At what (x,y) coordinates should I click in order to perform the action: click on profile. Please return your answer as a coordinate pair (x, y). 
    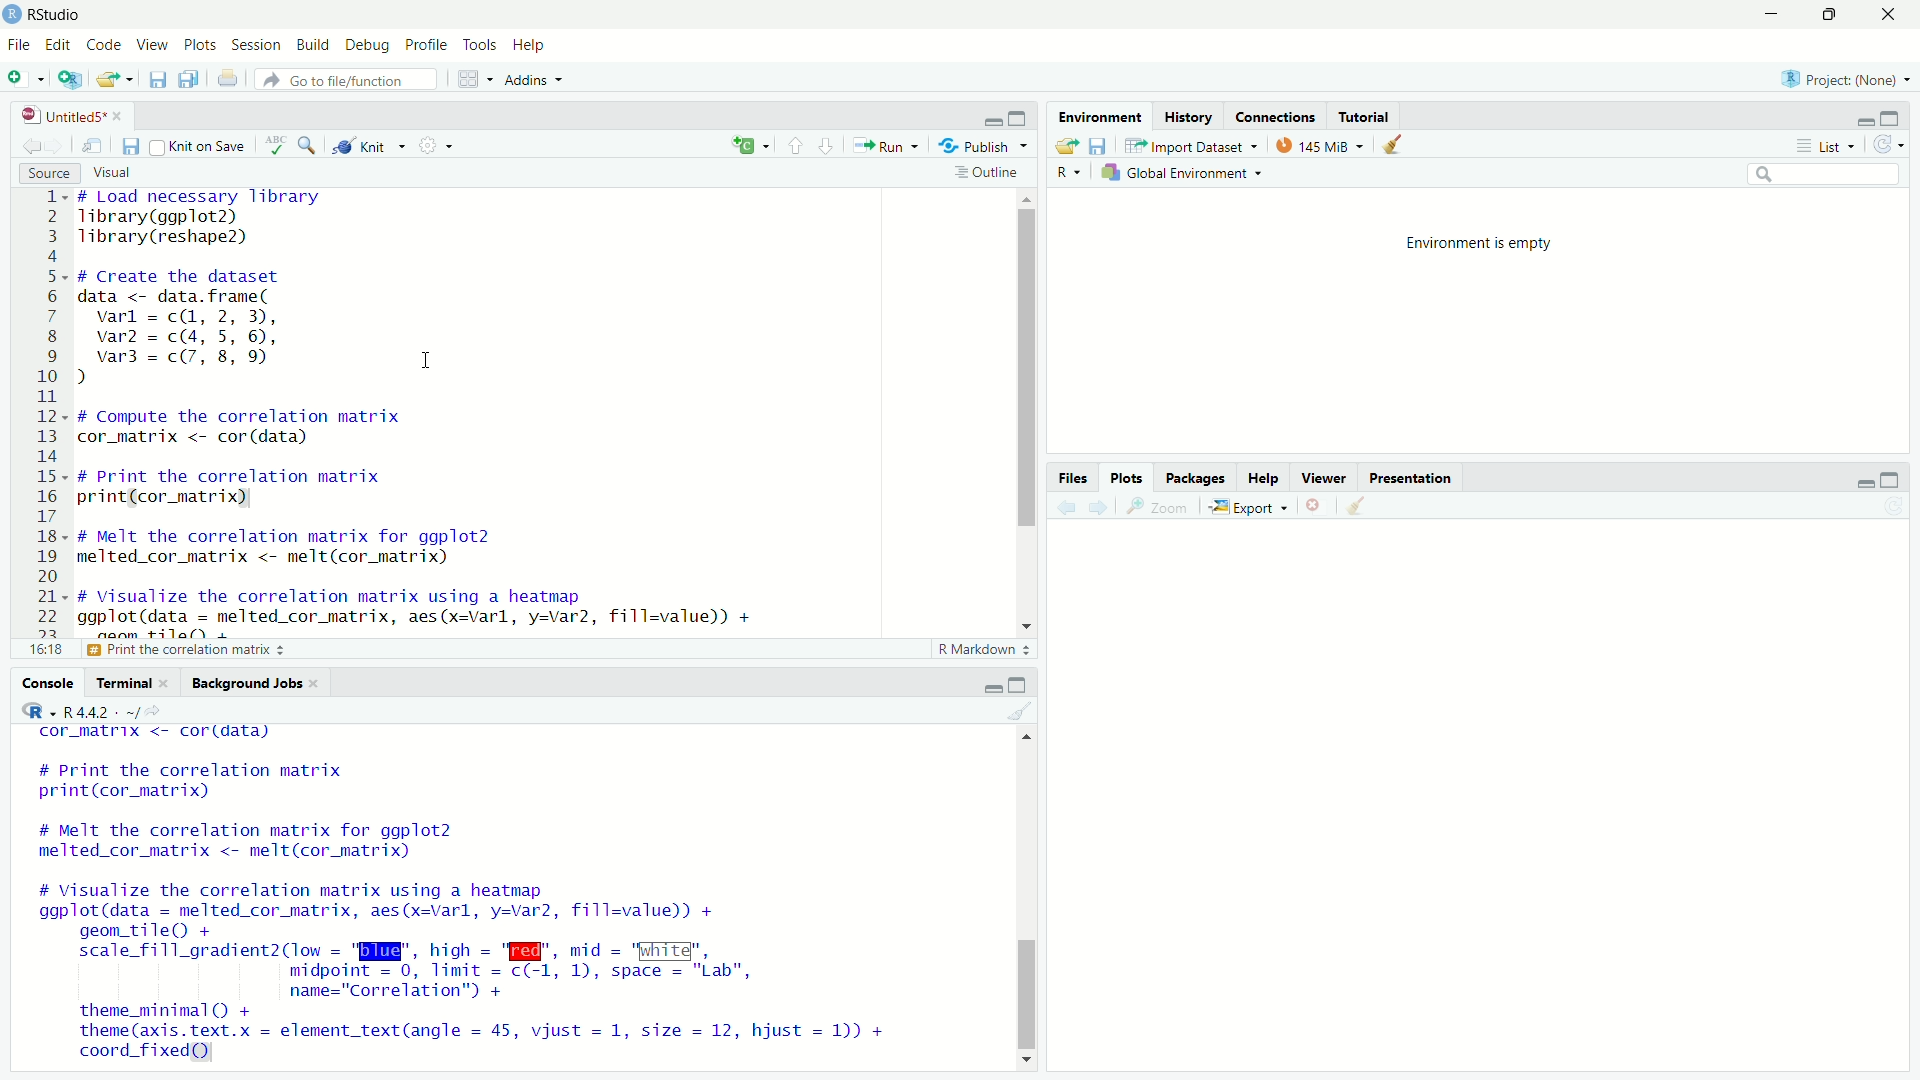
    Looking at the image, I should click on (427, 46).